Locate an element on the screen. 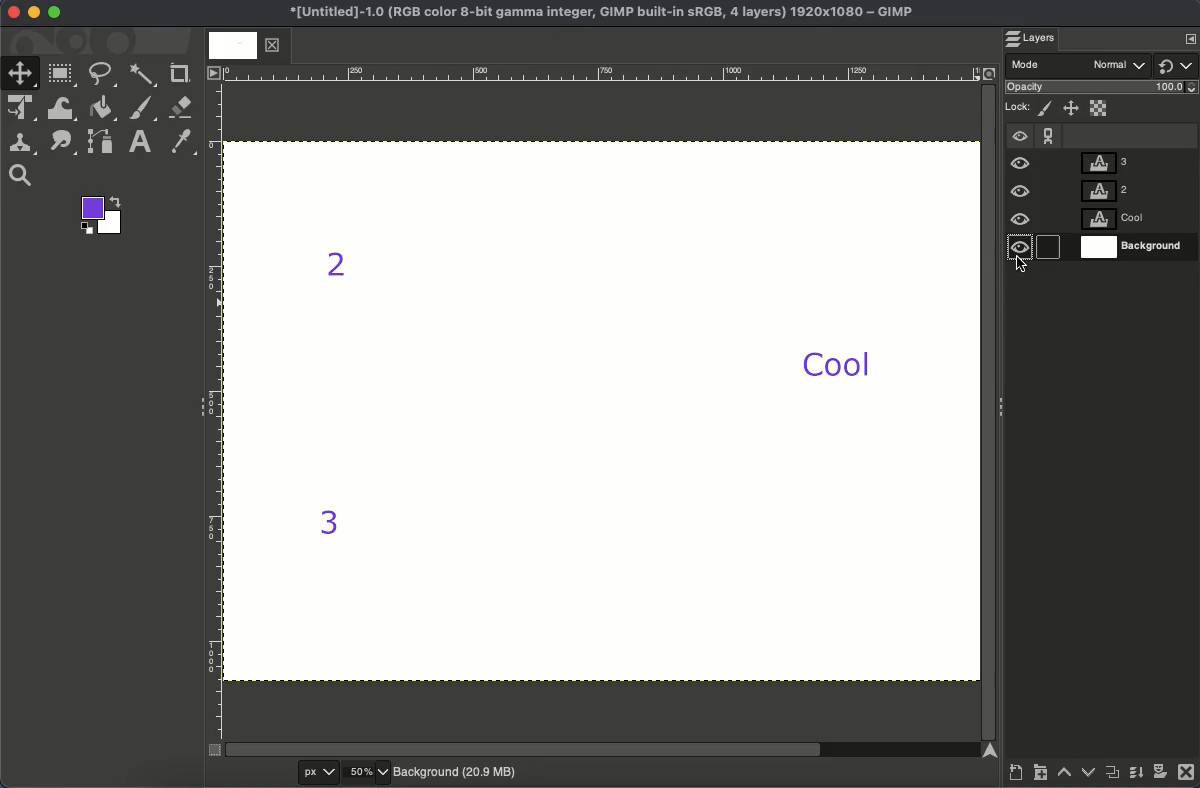  cursor is located at coordinates (1026, 272).